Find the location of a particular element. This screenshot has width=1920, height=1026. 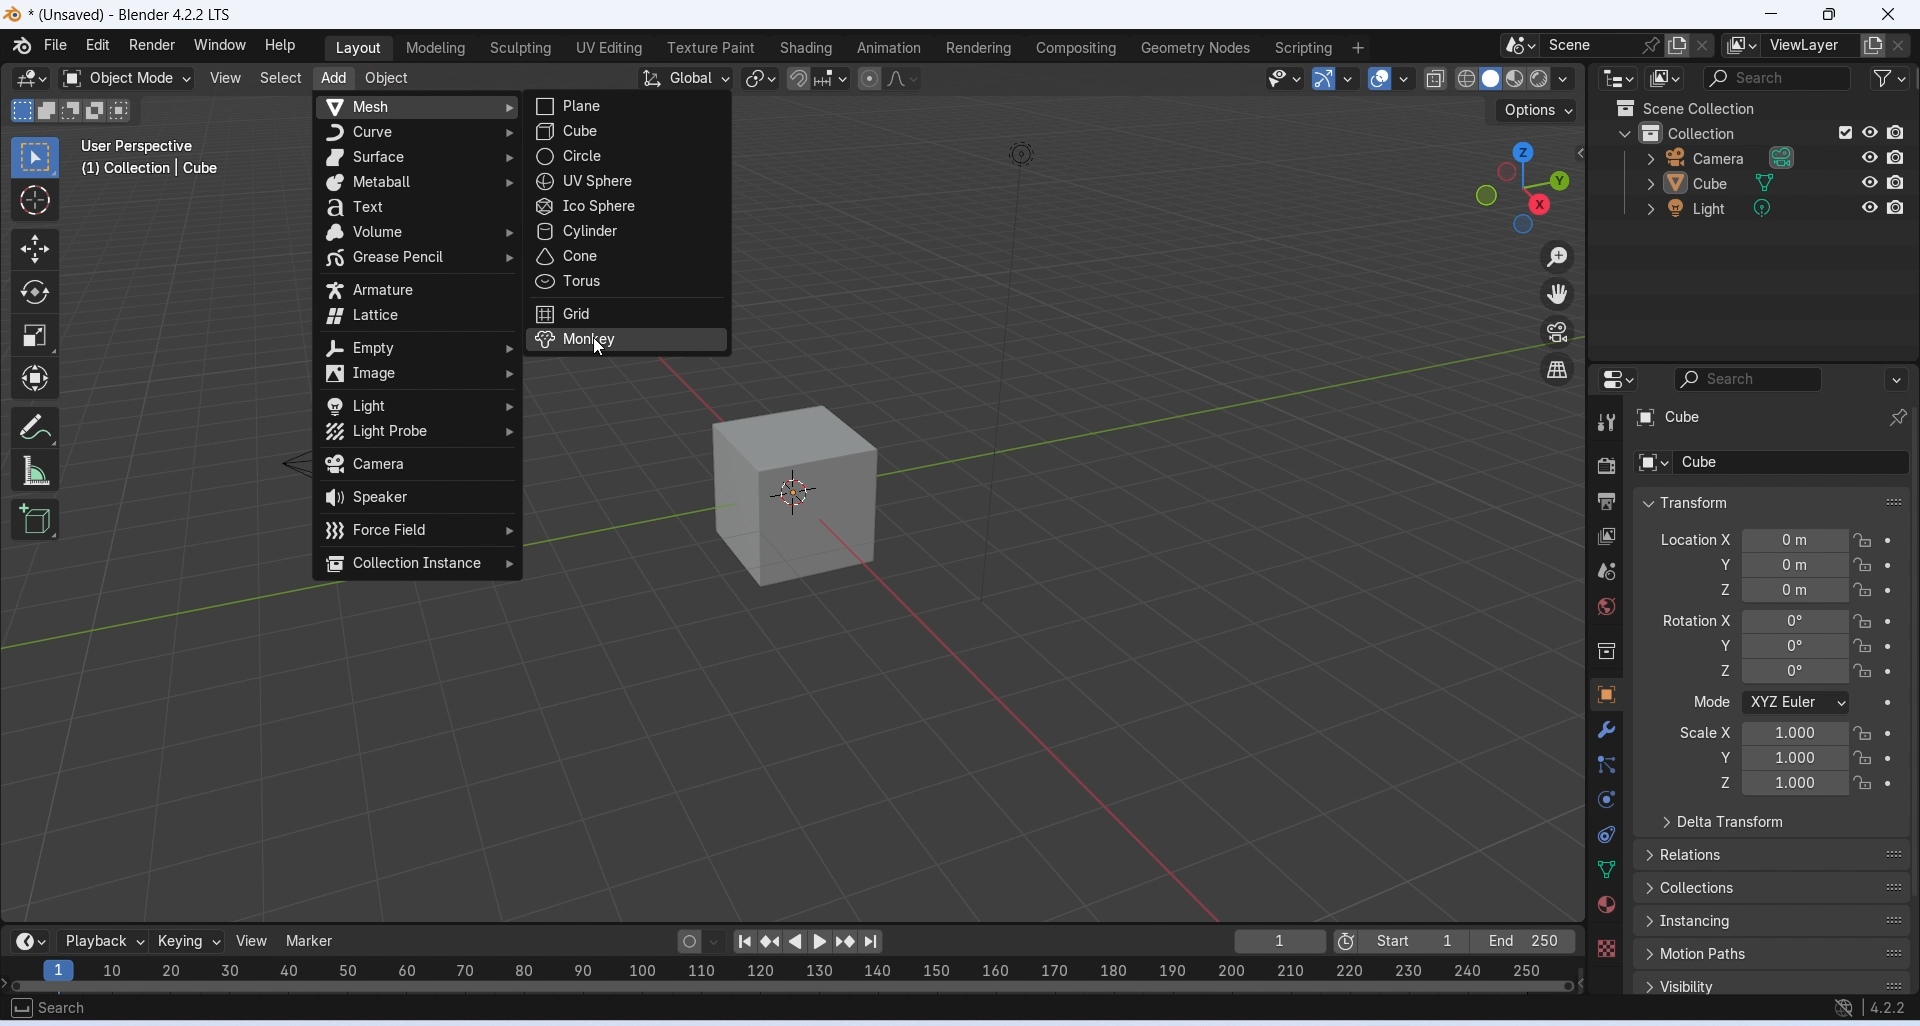

volume is located at coordinates (416, 233).